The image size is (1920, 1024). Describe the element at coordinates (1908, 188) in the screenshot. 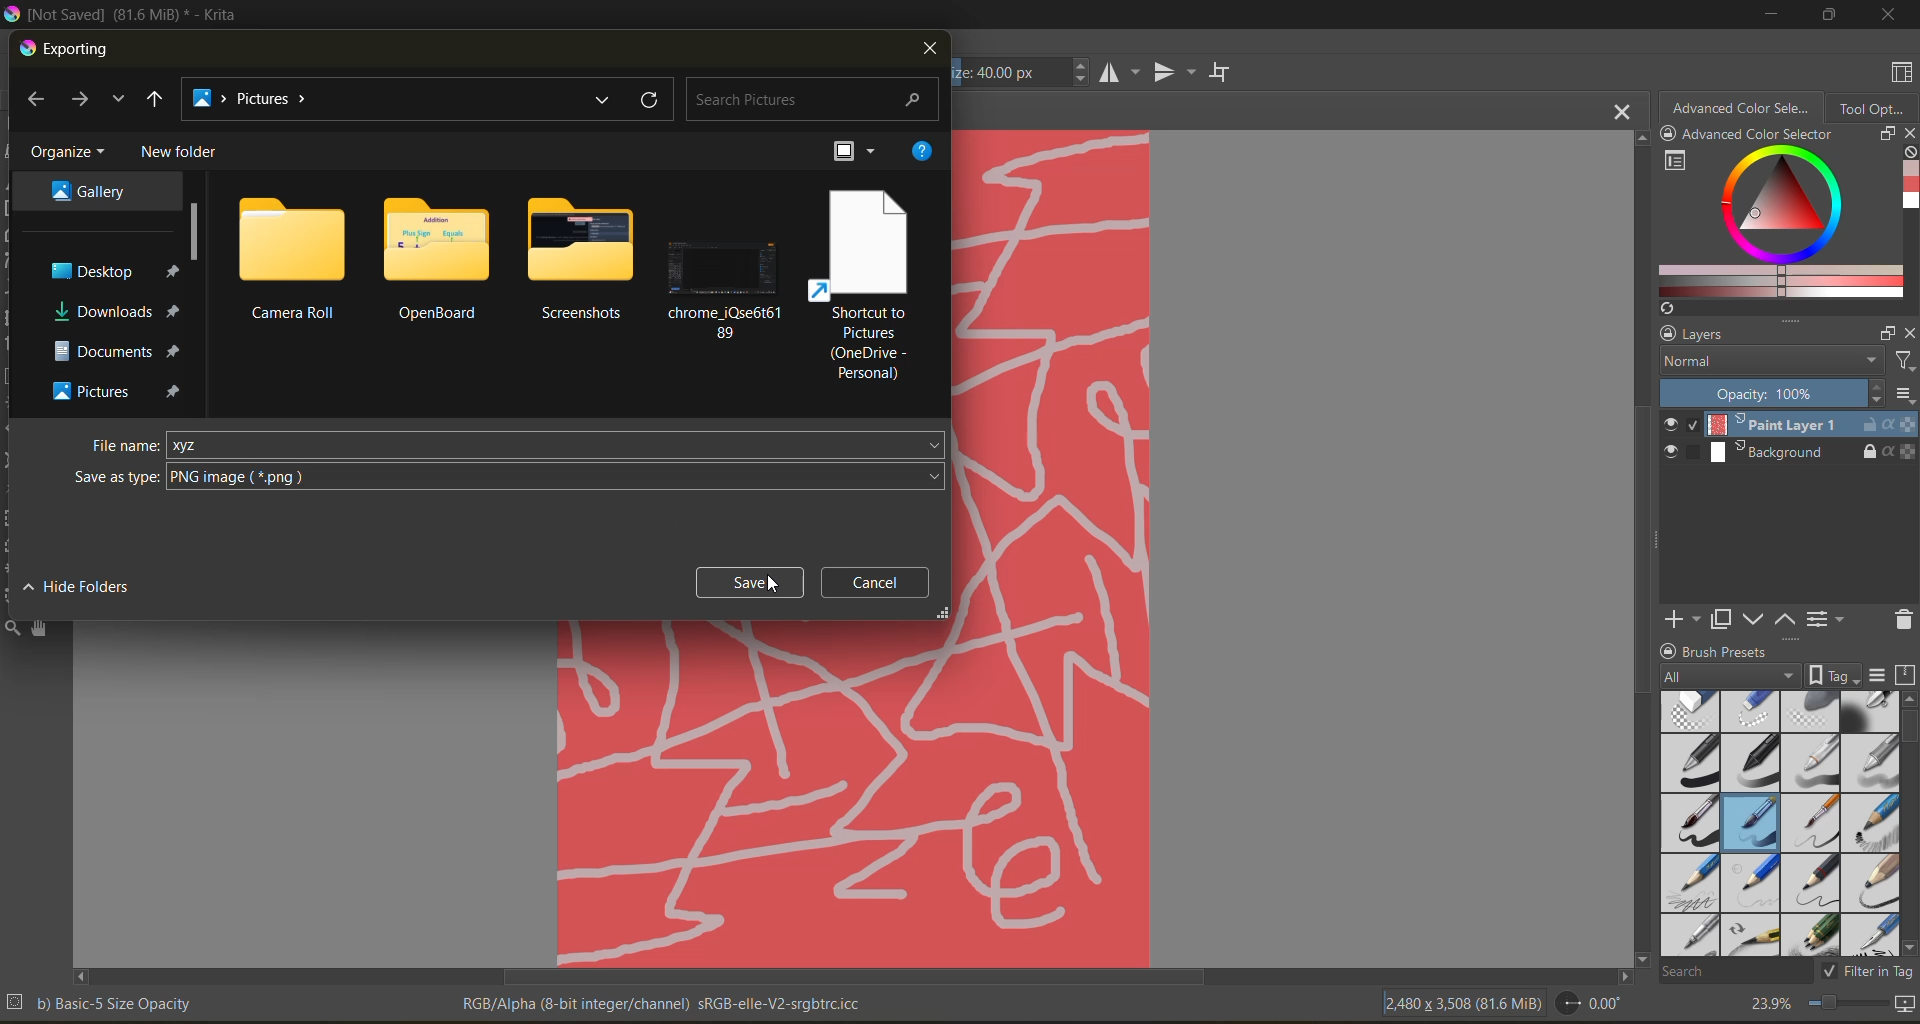

I see `Advanced color selector` at that location.